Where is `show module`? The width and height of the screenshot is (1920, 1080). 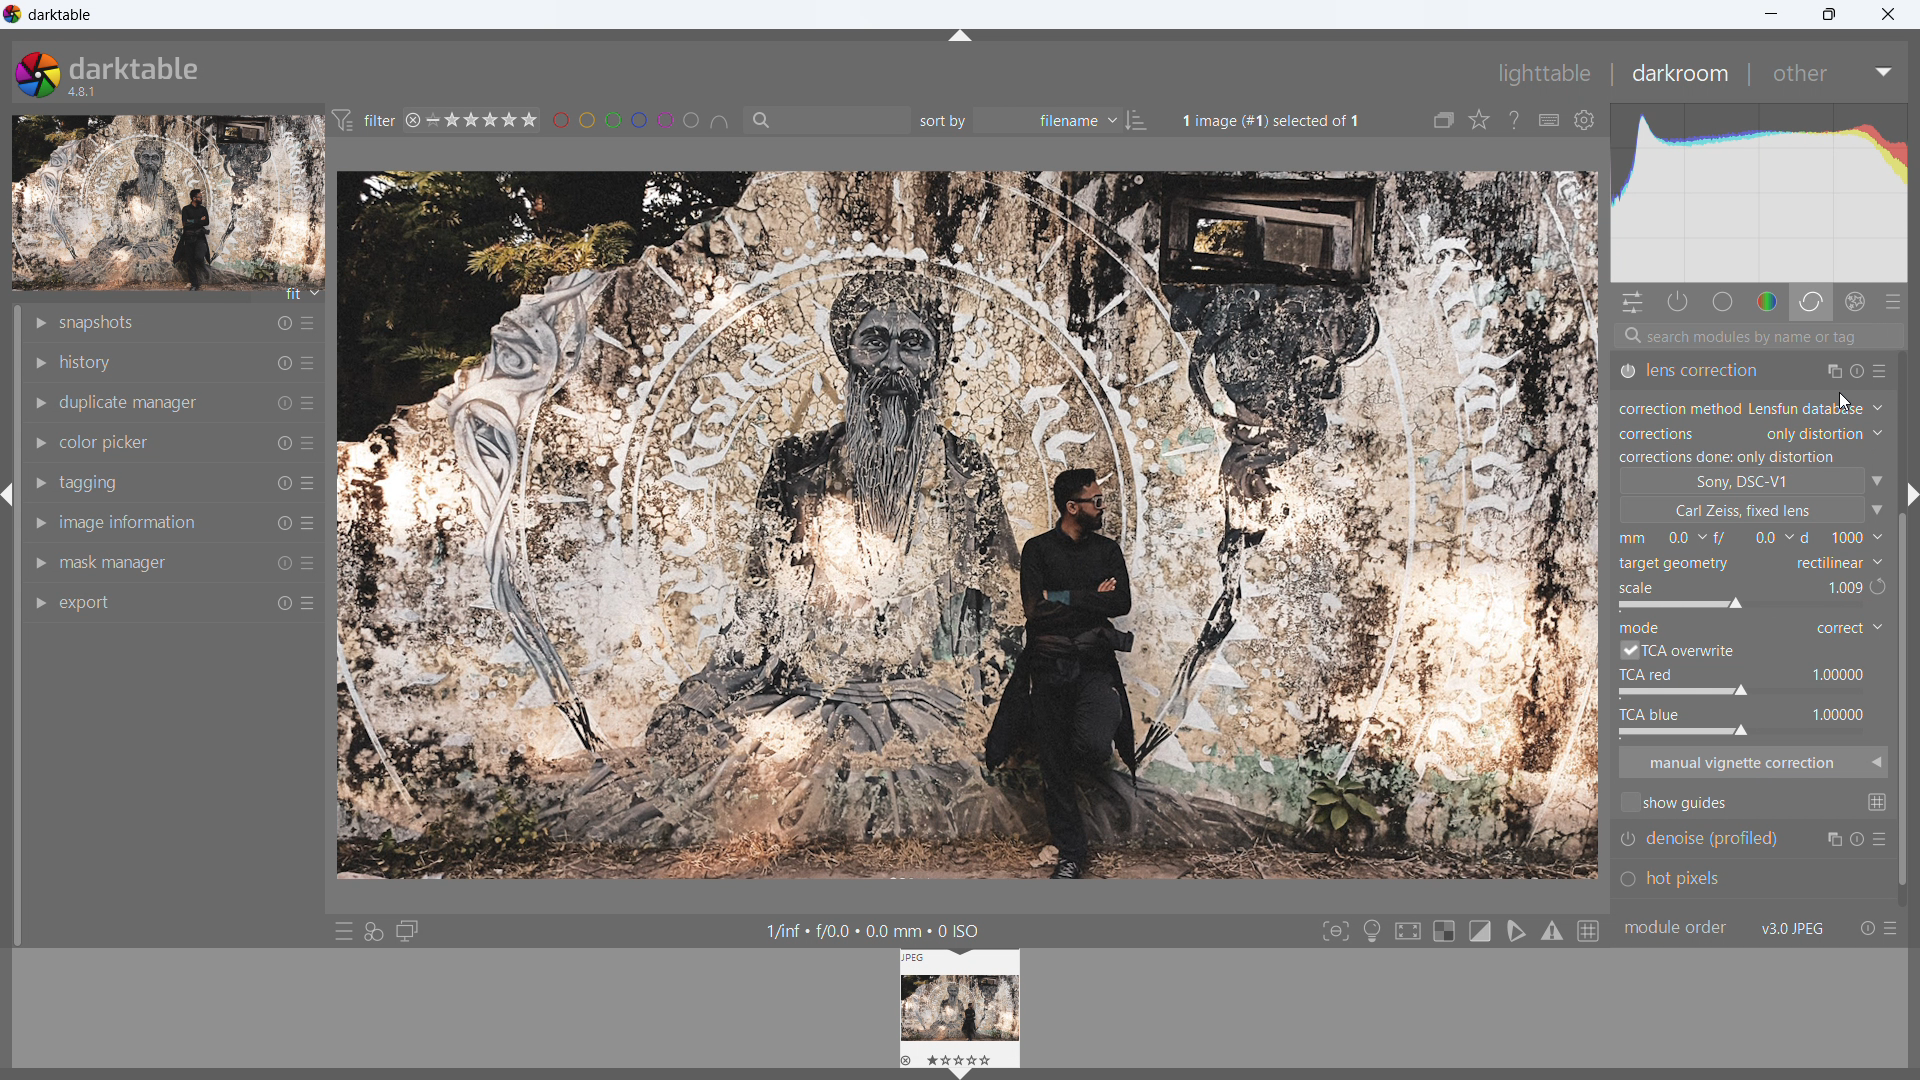
show module is located at coordinates (41, 442).